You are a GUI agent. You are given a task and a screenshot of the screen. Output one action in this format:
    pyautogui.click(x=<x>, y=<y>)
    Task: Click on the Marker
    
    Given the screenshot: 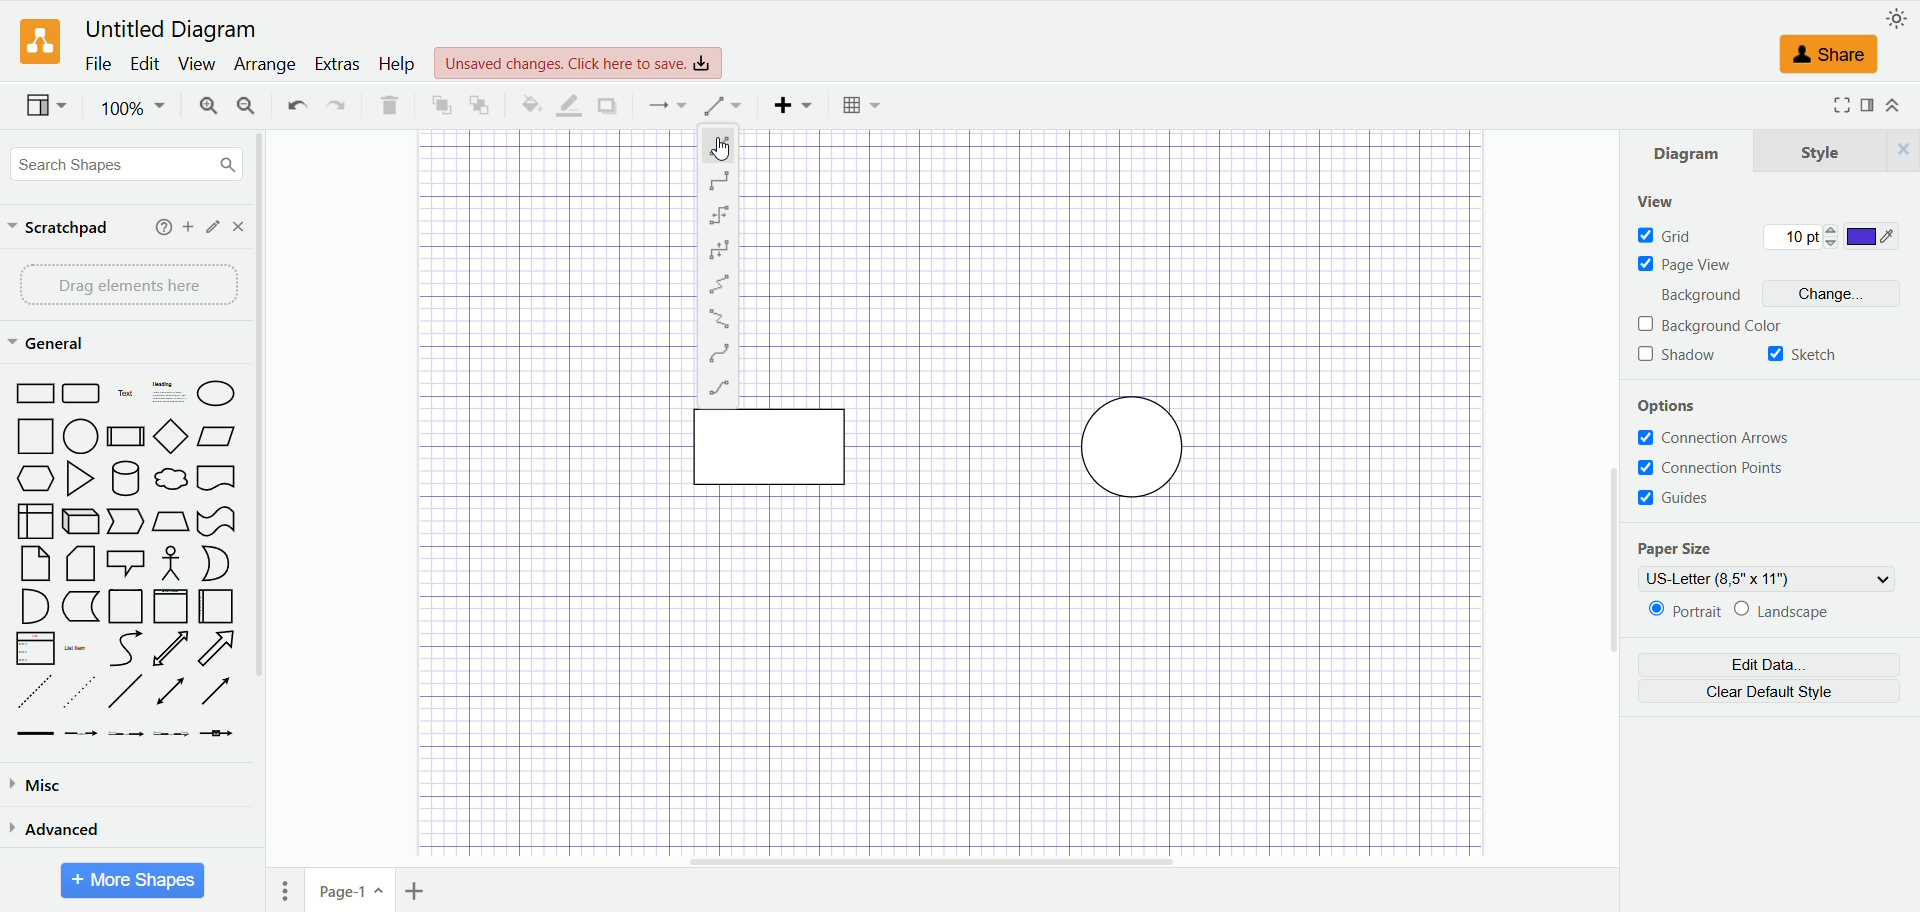 What is the action you would take?
    pyautogui.click(x=80, y=608)
    